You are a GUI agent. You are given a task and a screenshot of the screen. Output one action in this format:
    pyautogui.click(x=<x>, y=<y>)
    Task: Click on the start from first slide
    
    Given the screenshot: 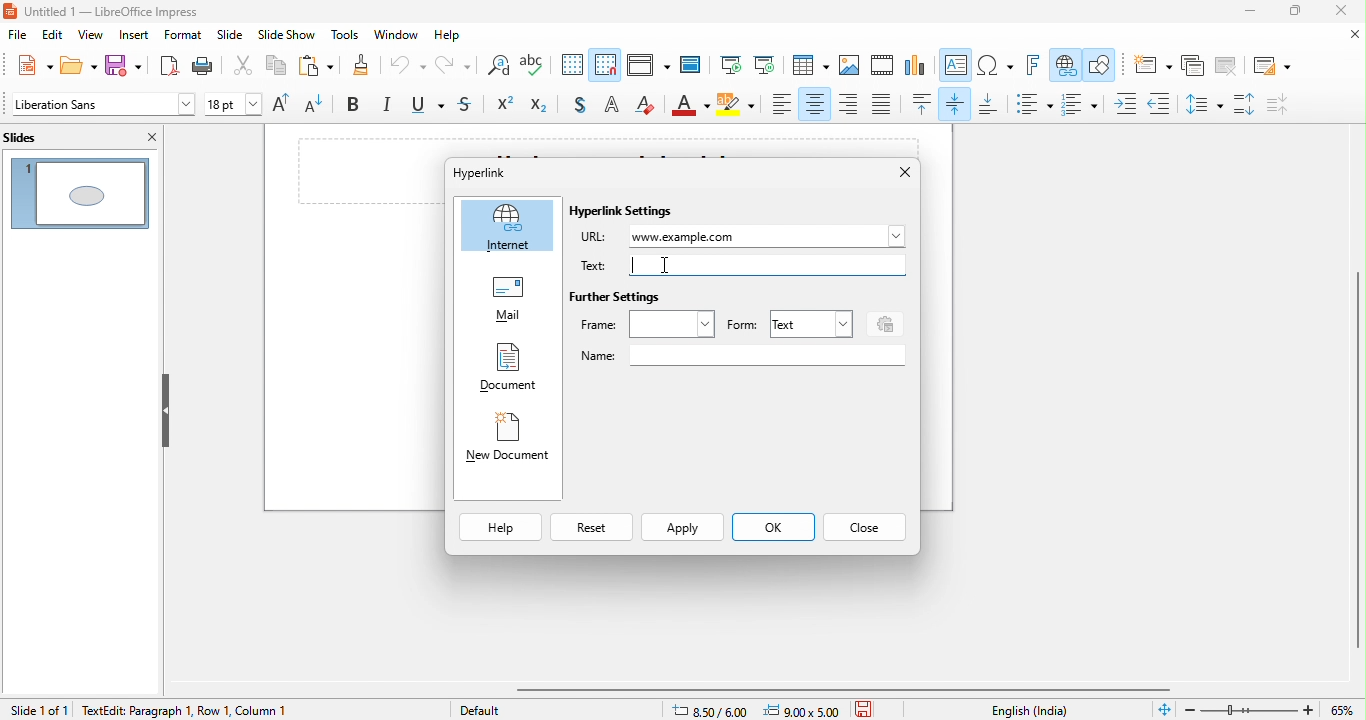 What is the action you would take?
    pyautogui.click(x=730, y=66)
    